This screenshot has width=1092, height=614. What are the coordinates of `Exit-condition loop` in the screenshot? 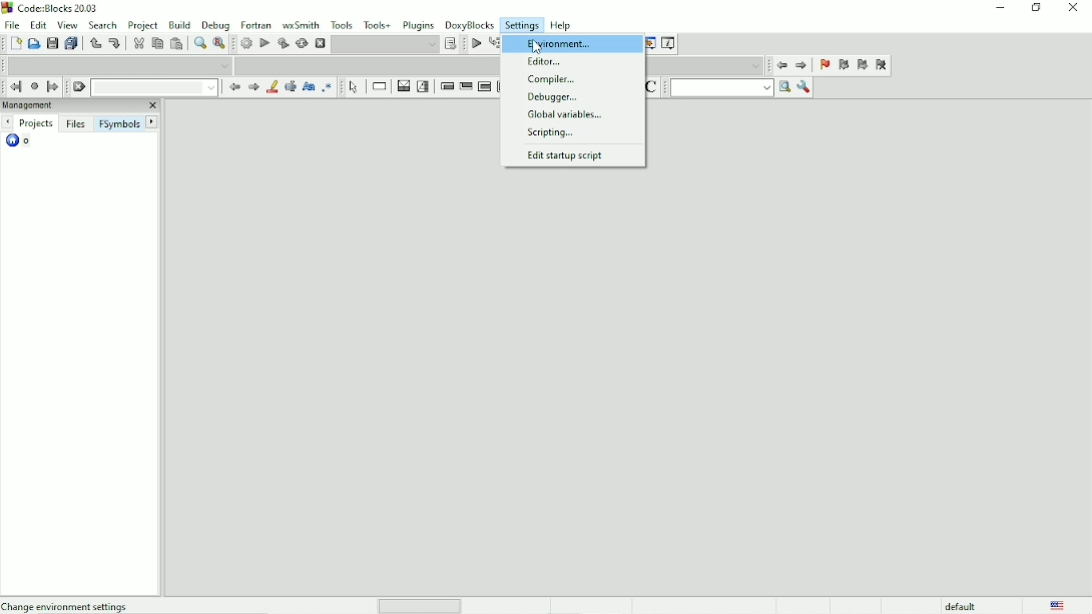 It's located at (465, 87).